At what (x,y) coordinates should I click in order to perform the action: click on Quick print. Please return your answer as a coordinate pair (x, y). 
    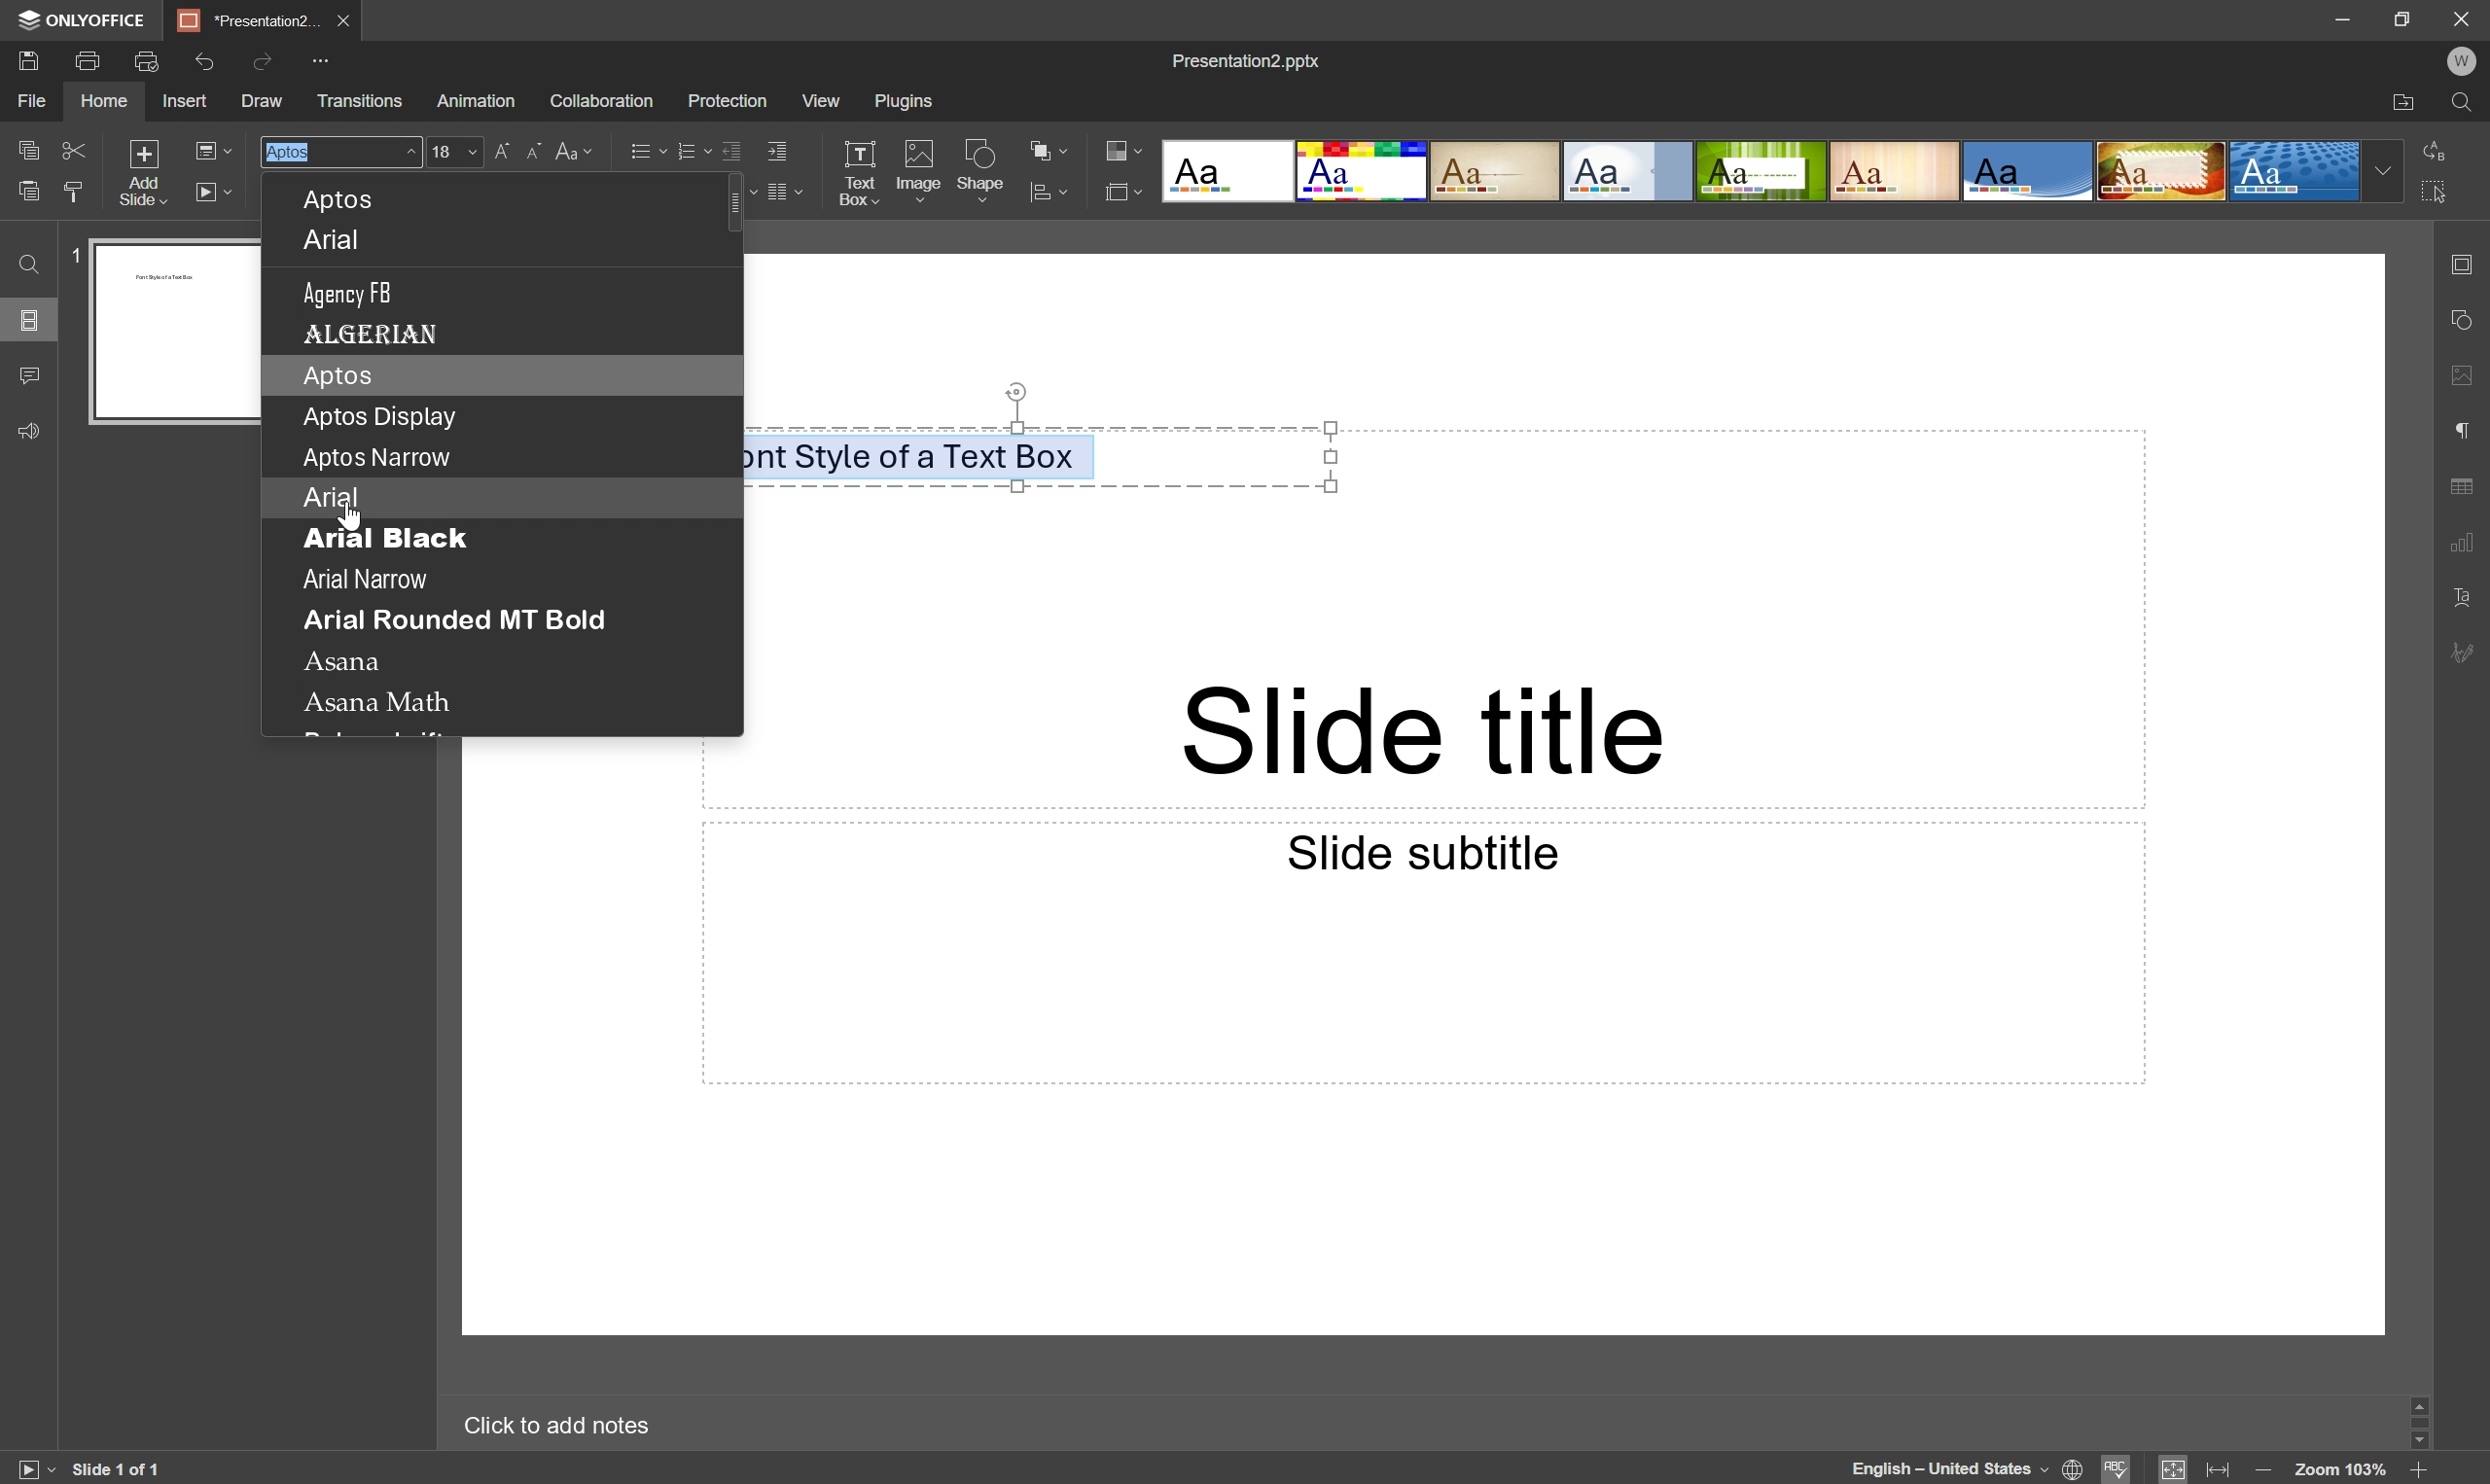
    Looking at the image, I should click on (143, 63).